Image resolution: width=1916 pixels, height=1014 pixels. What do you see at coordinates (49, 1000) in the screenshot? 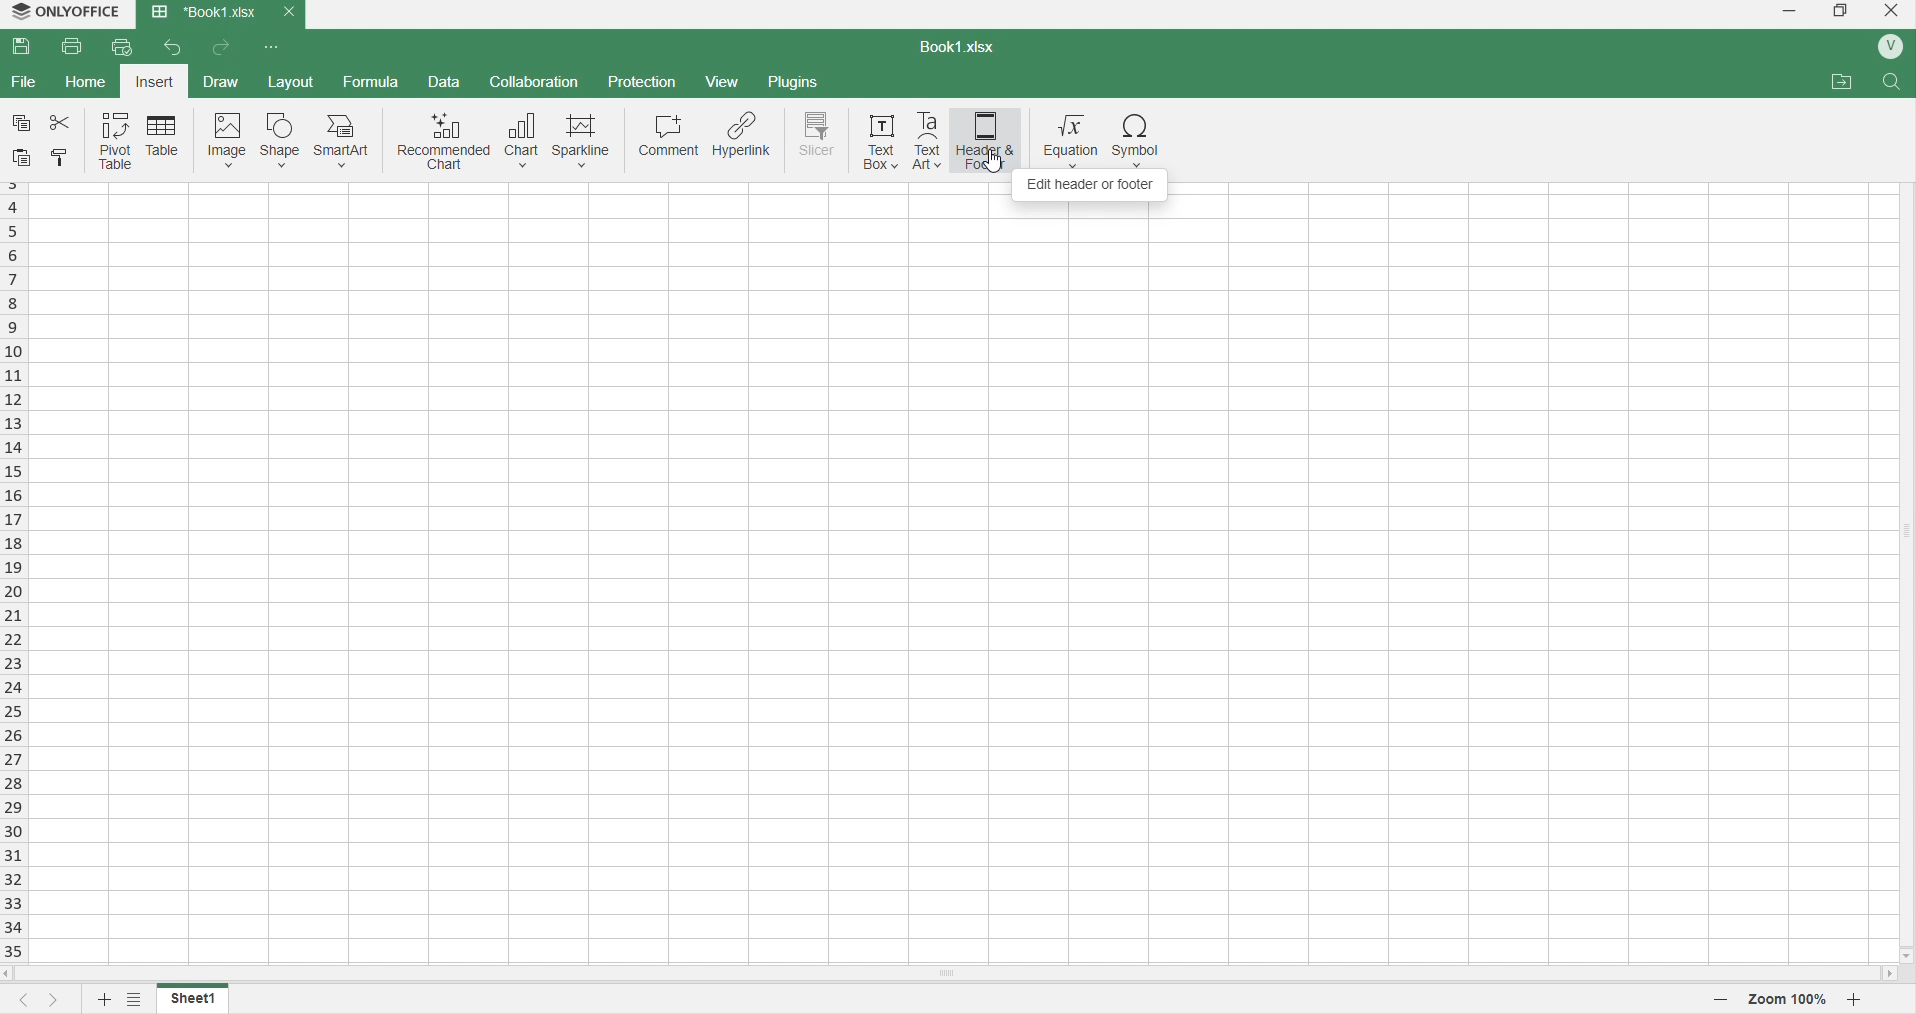
I see `next sheet` at bounding box center [49, 1000].